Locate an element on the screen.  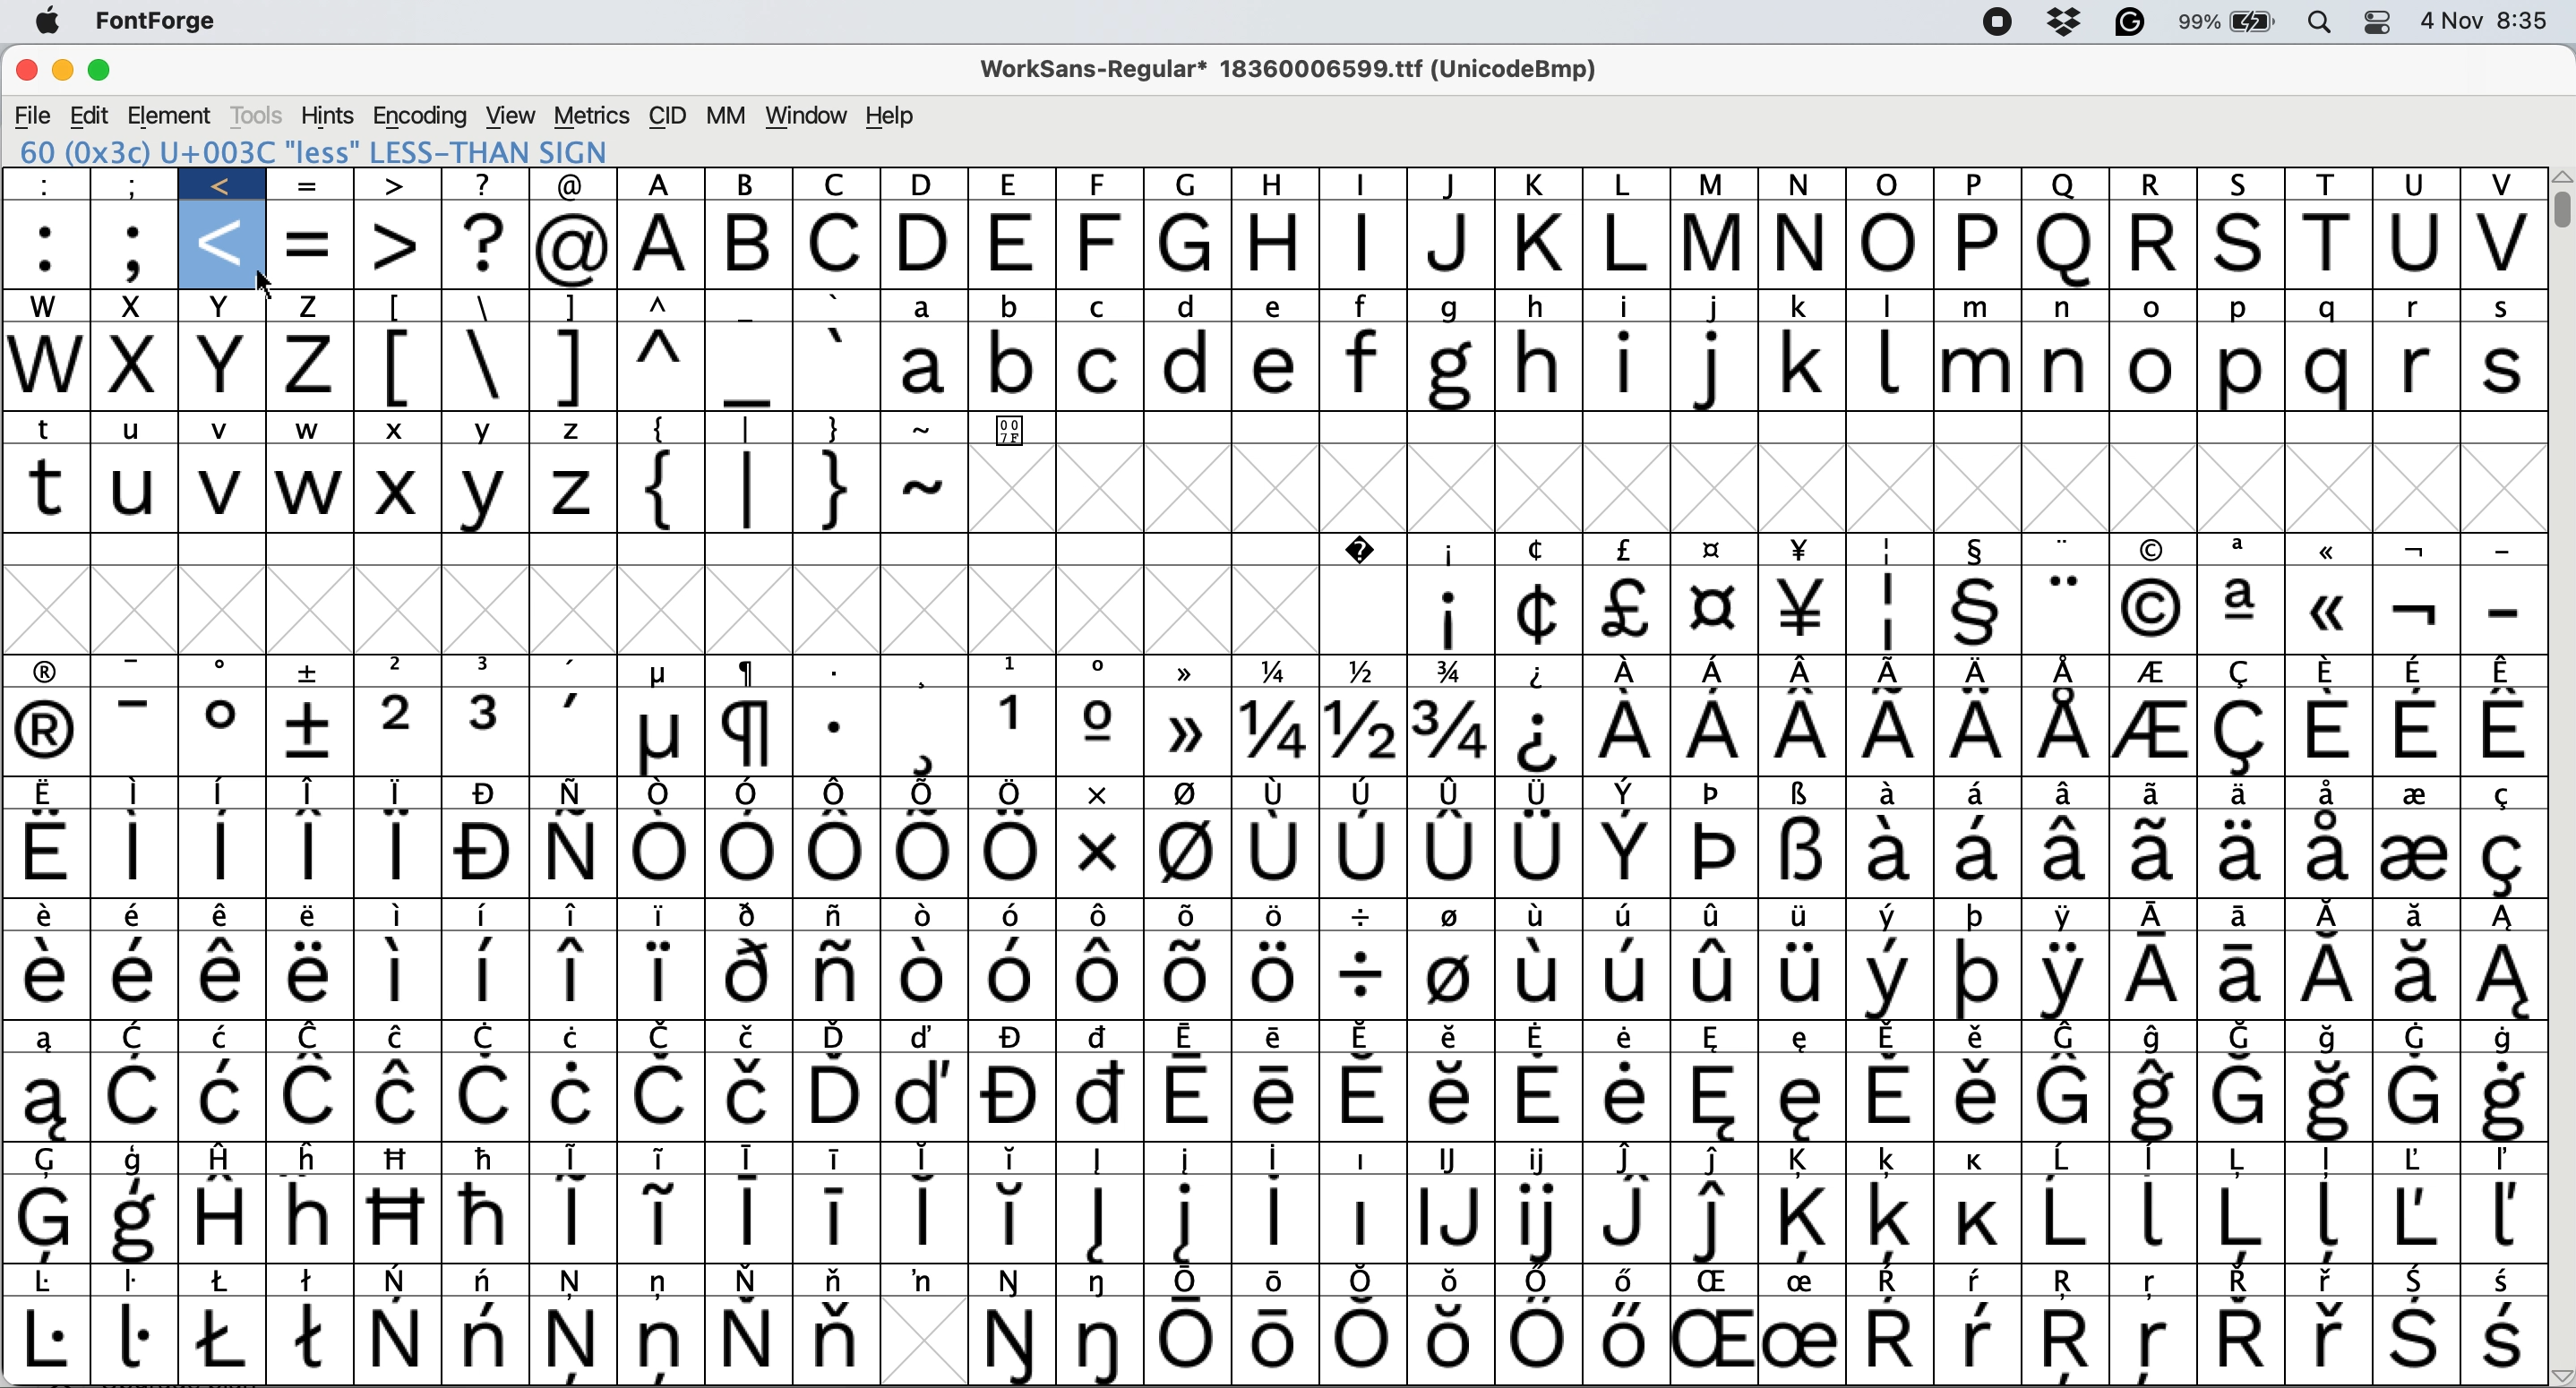
maximise is located at coordinates (111, 74).